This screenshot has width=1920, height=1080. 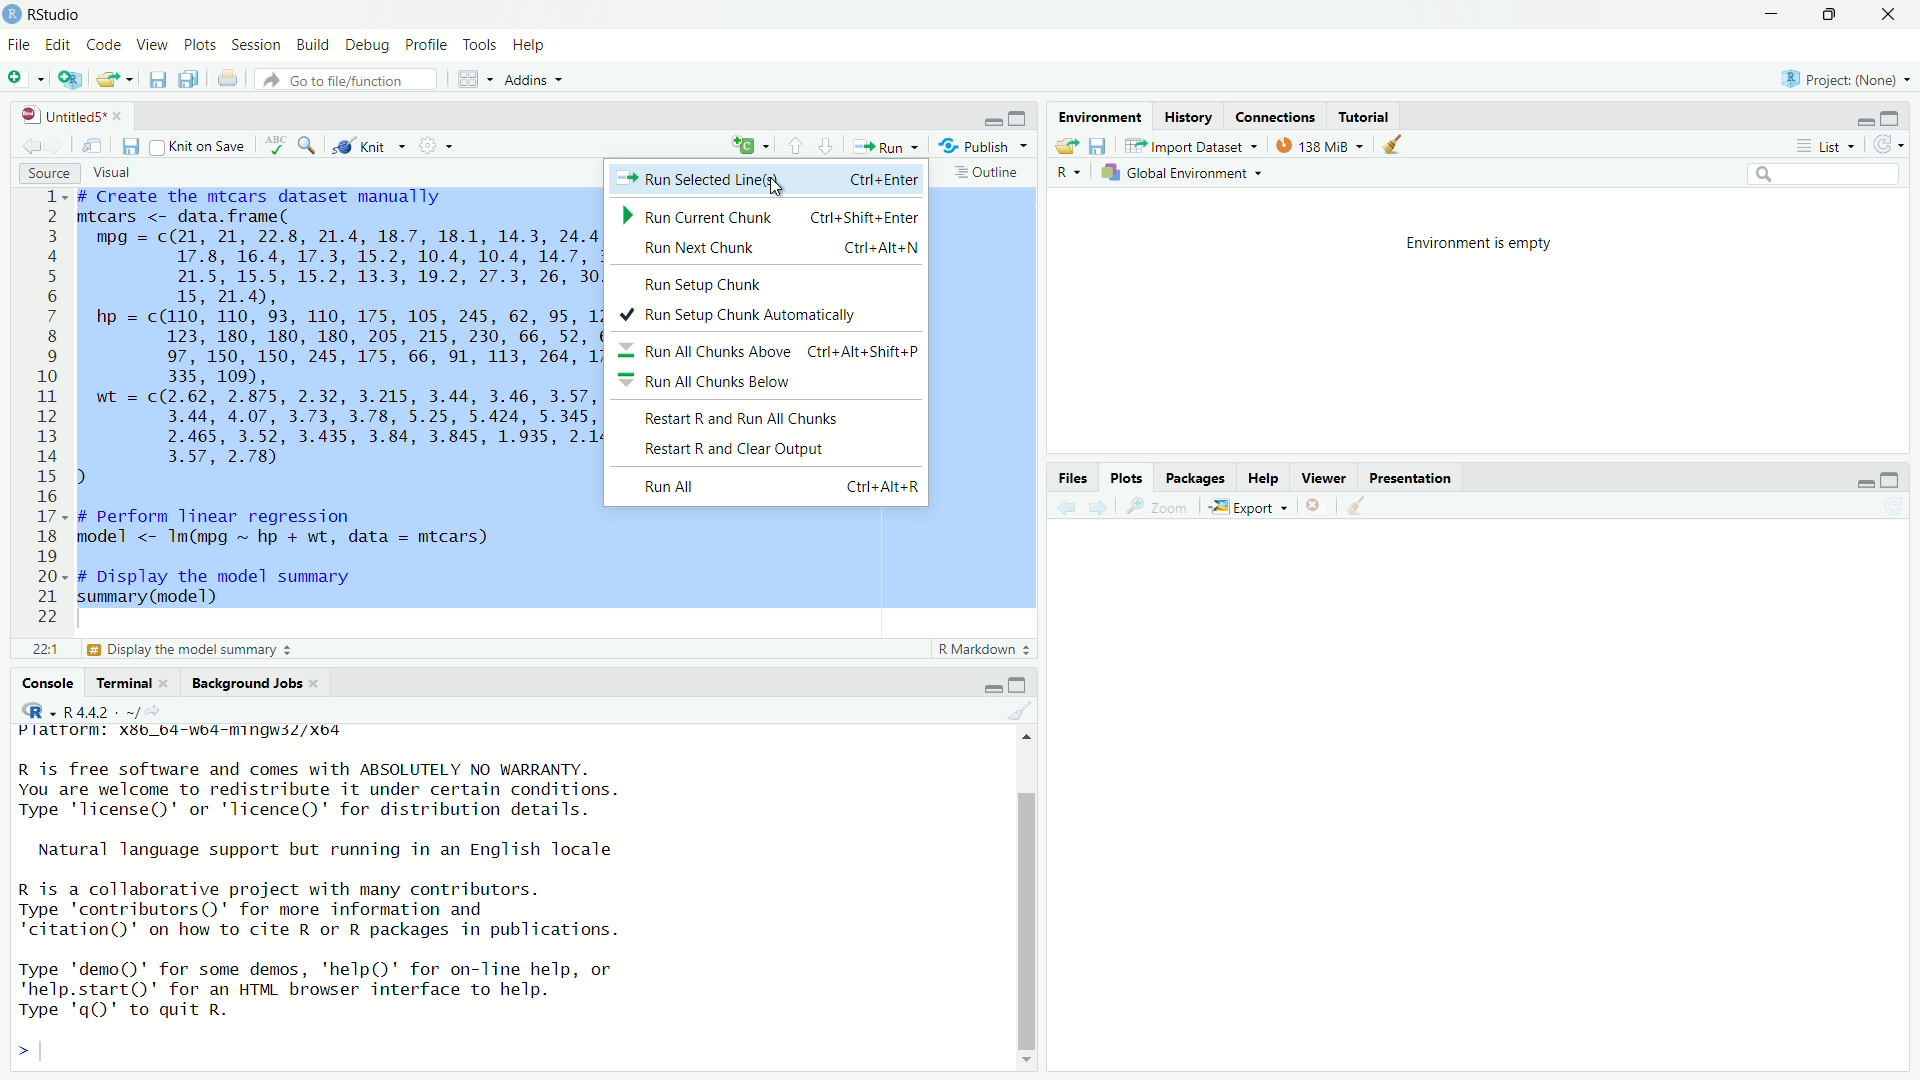 I want to click on Ctrl+Alt+N |, so click(x=884, y=248).